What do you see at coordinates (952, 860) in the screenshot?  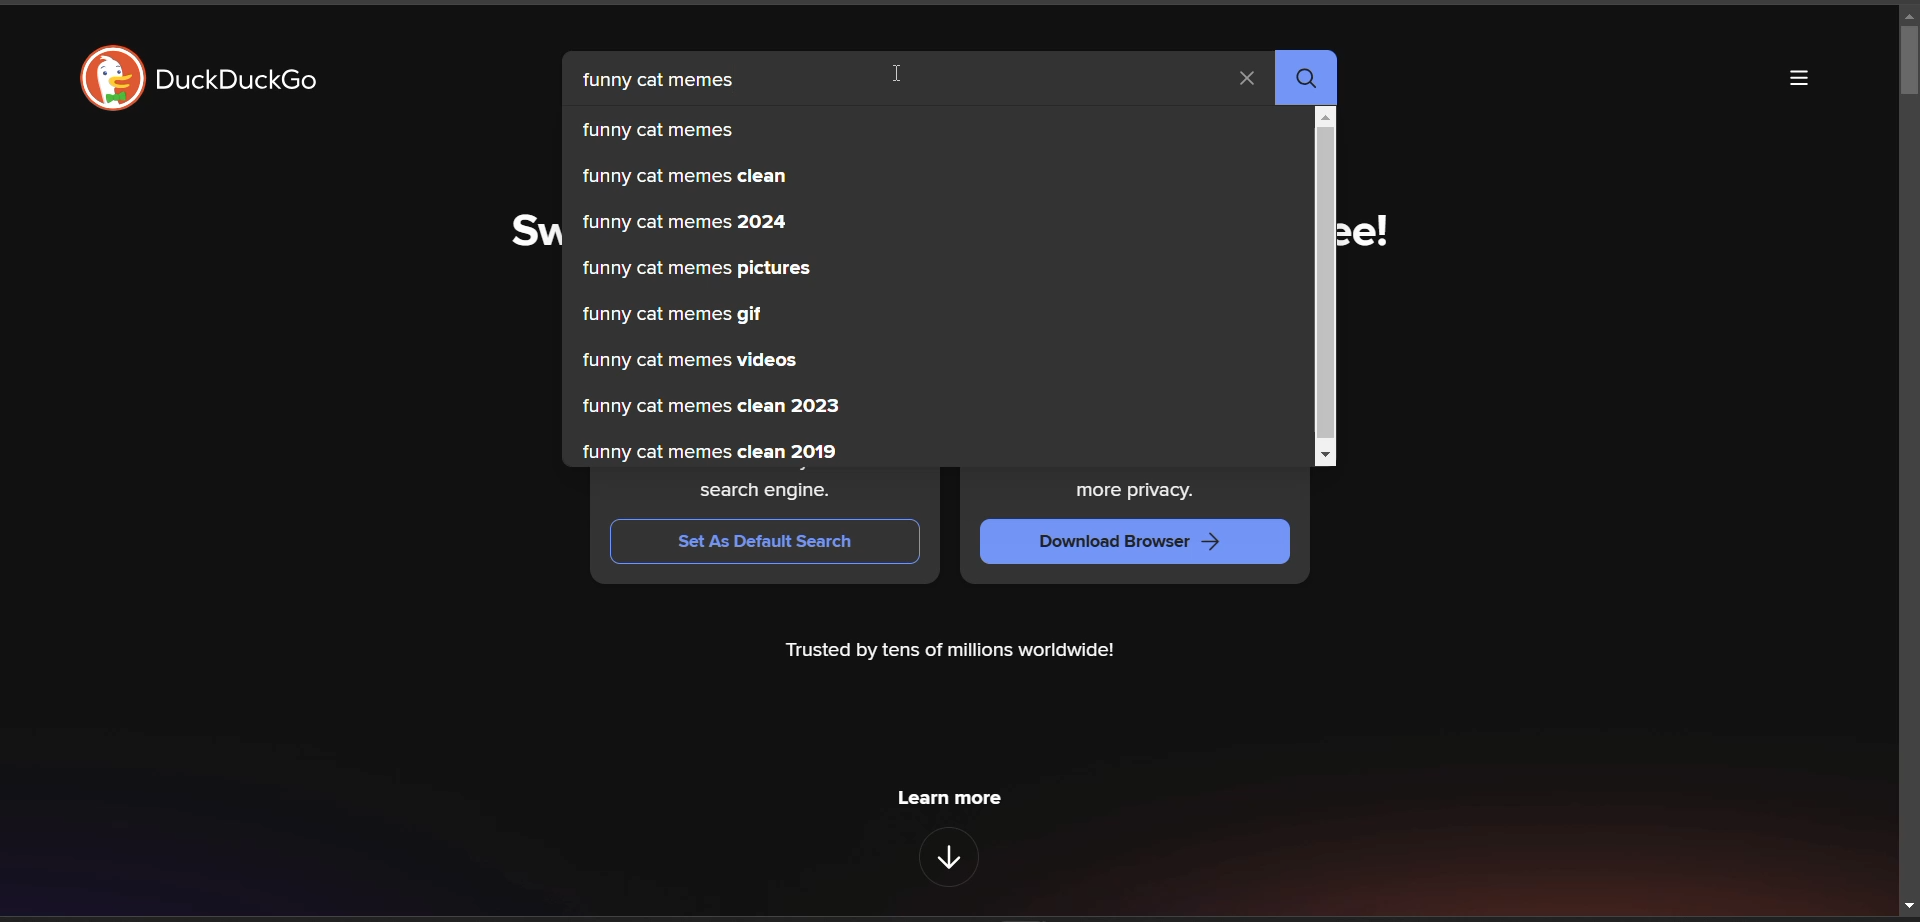 I see `features` at bounding box center [952, 860].